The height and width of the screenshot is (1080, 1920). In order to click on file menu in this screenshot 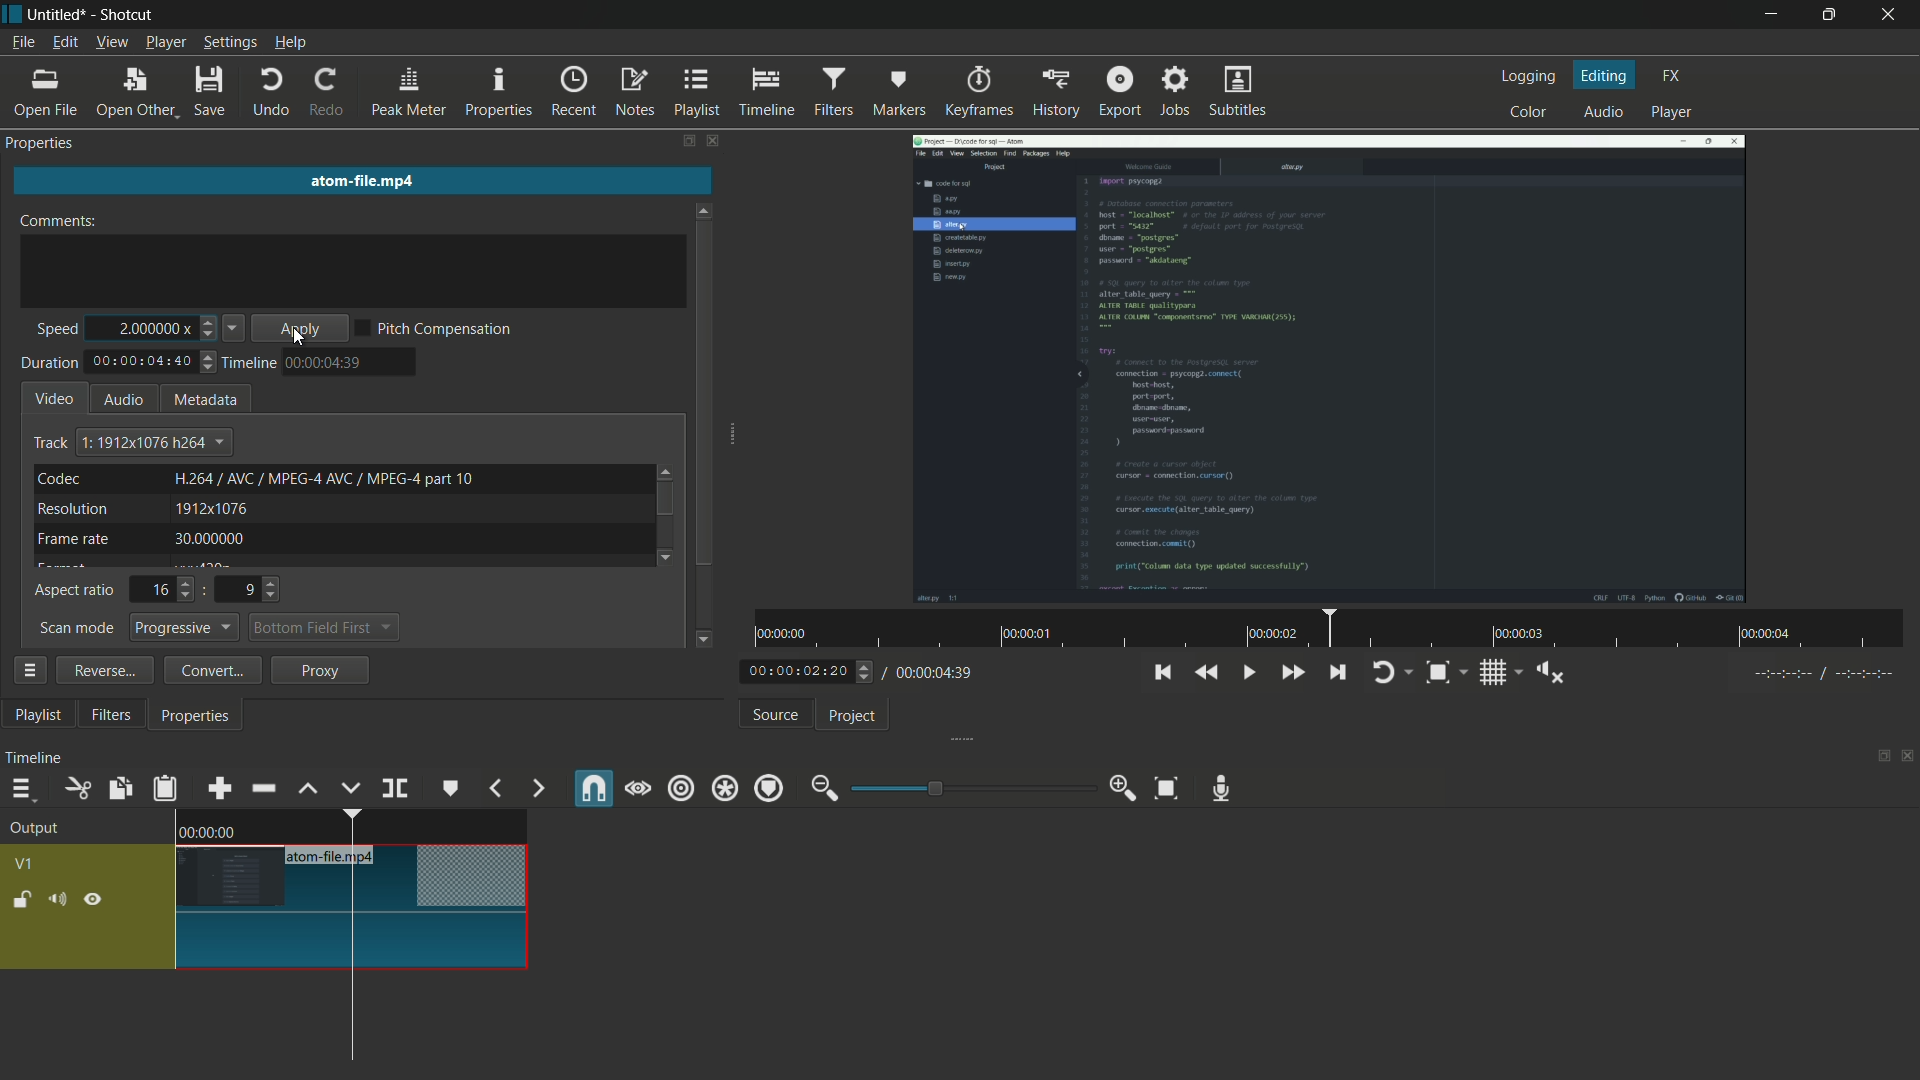, I will do `click(24, 43)`.